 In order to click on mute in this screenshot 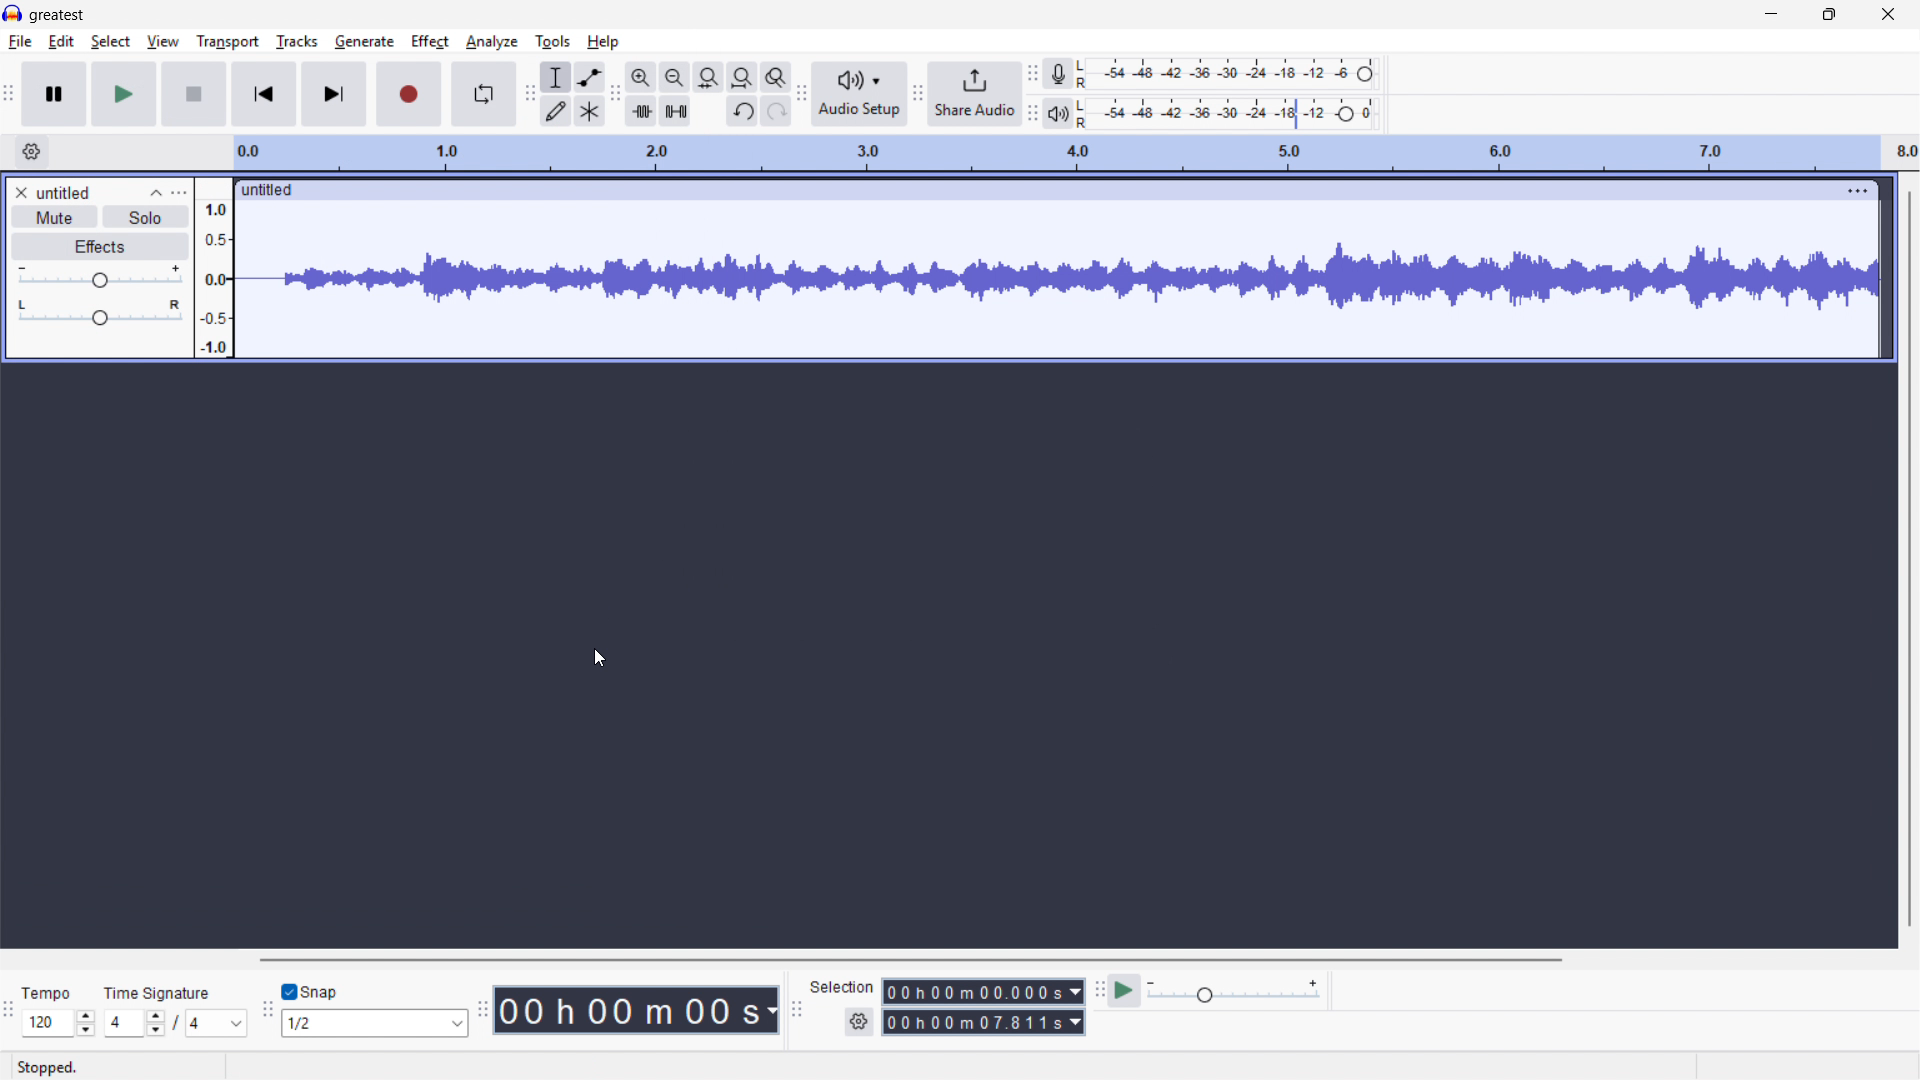, I will do `click(53, 218)`.